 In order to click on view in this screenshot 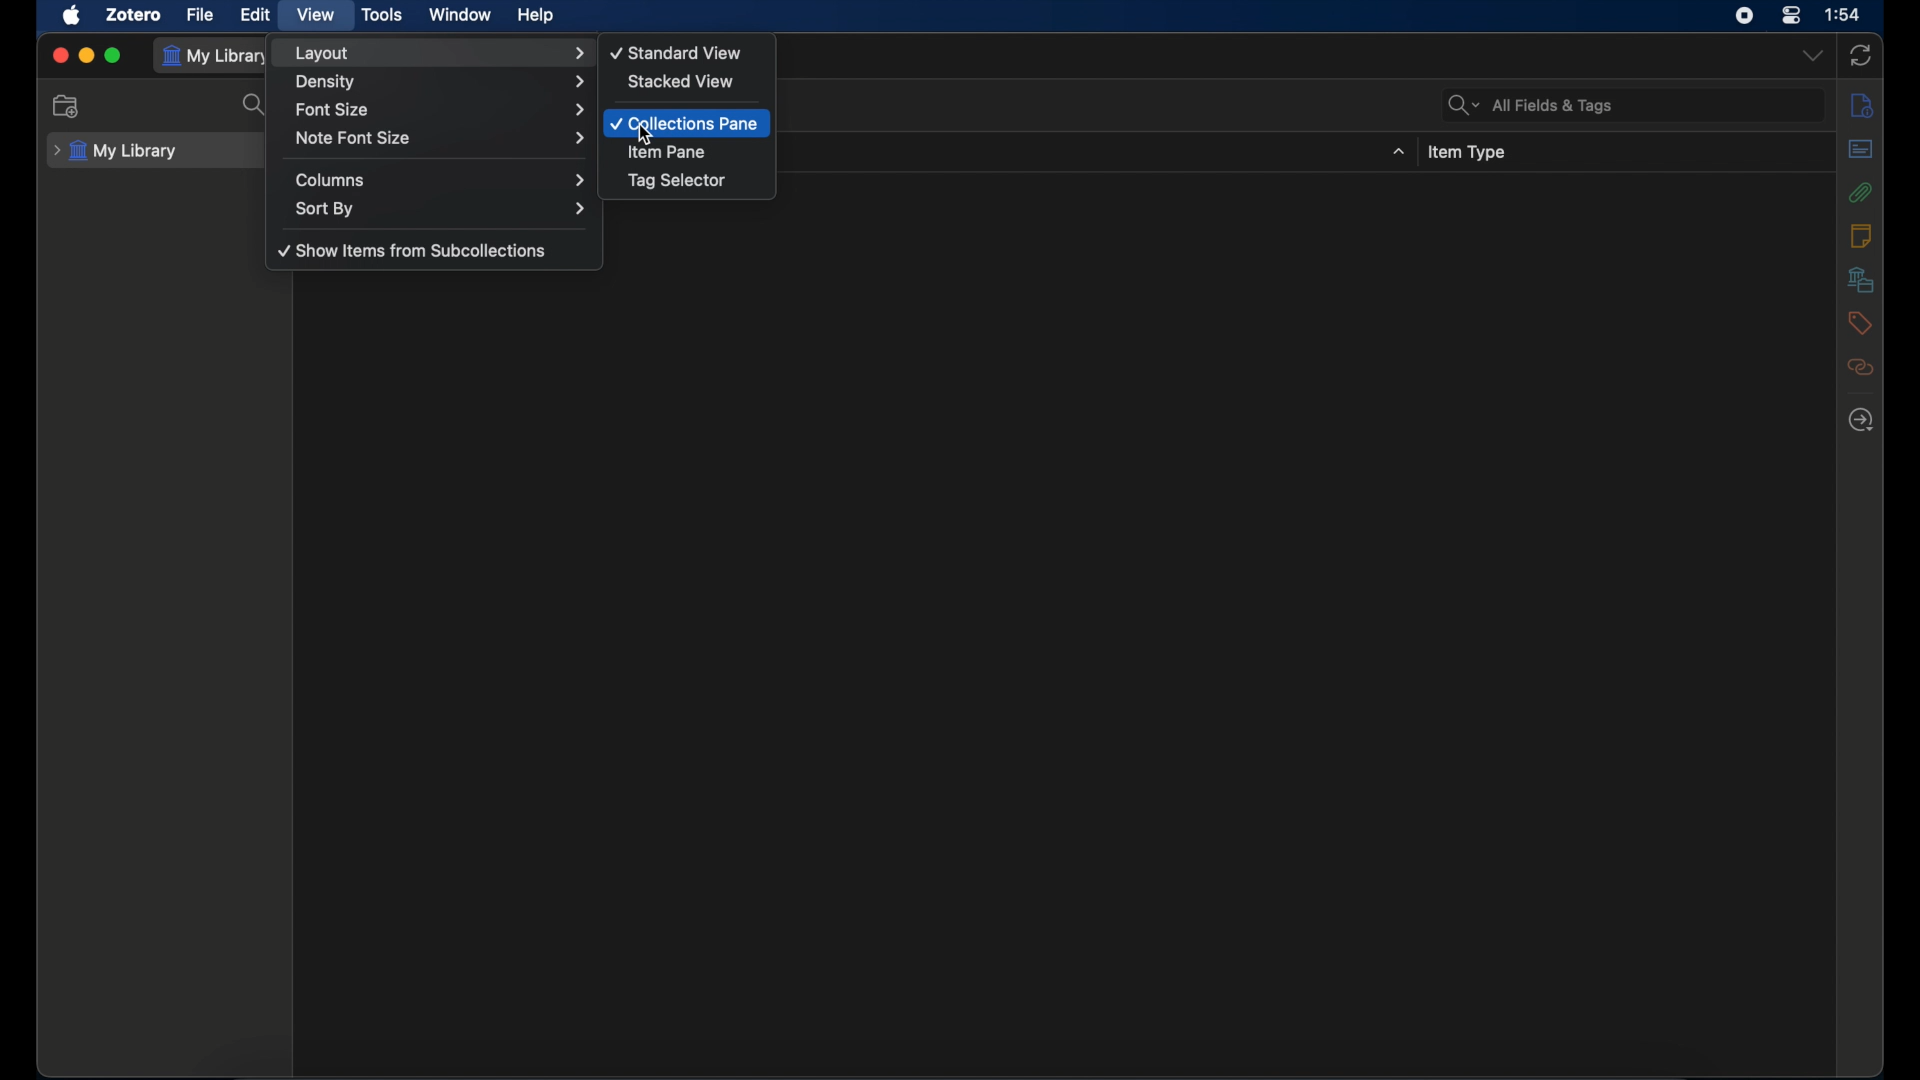, I will do `click(317, 16)`.